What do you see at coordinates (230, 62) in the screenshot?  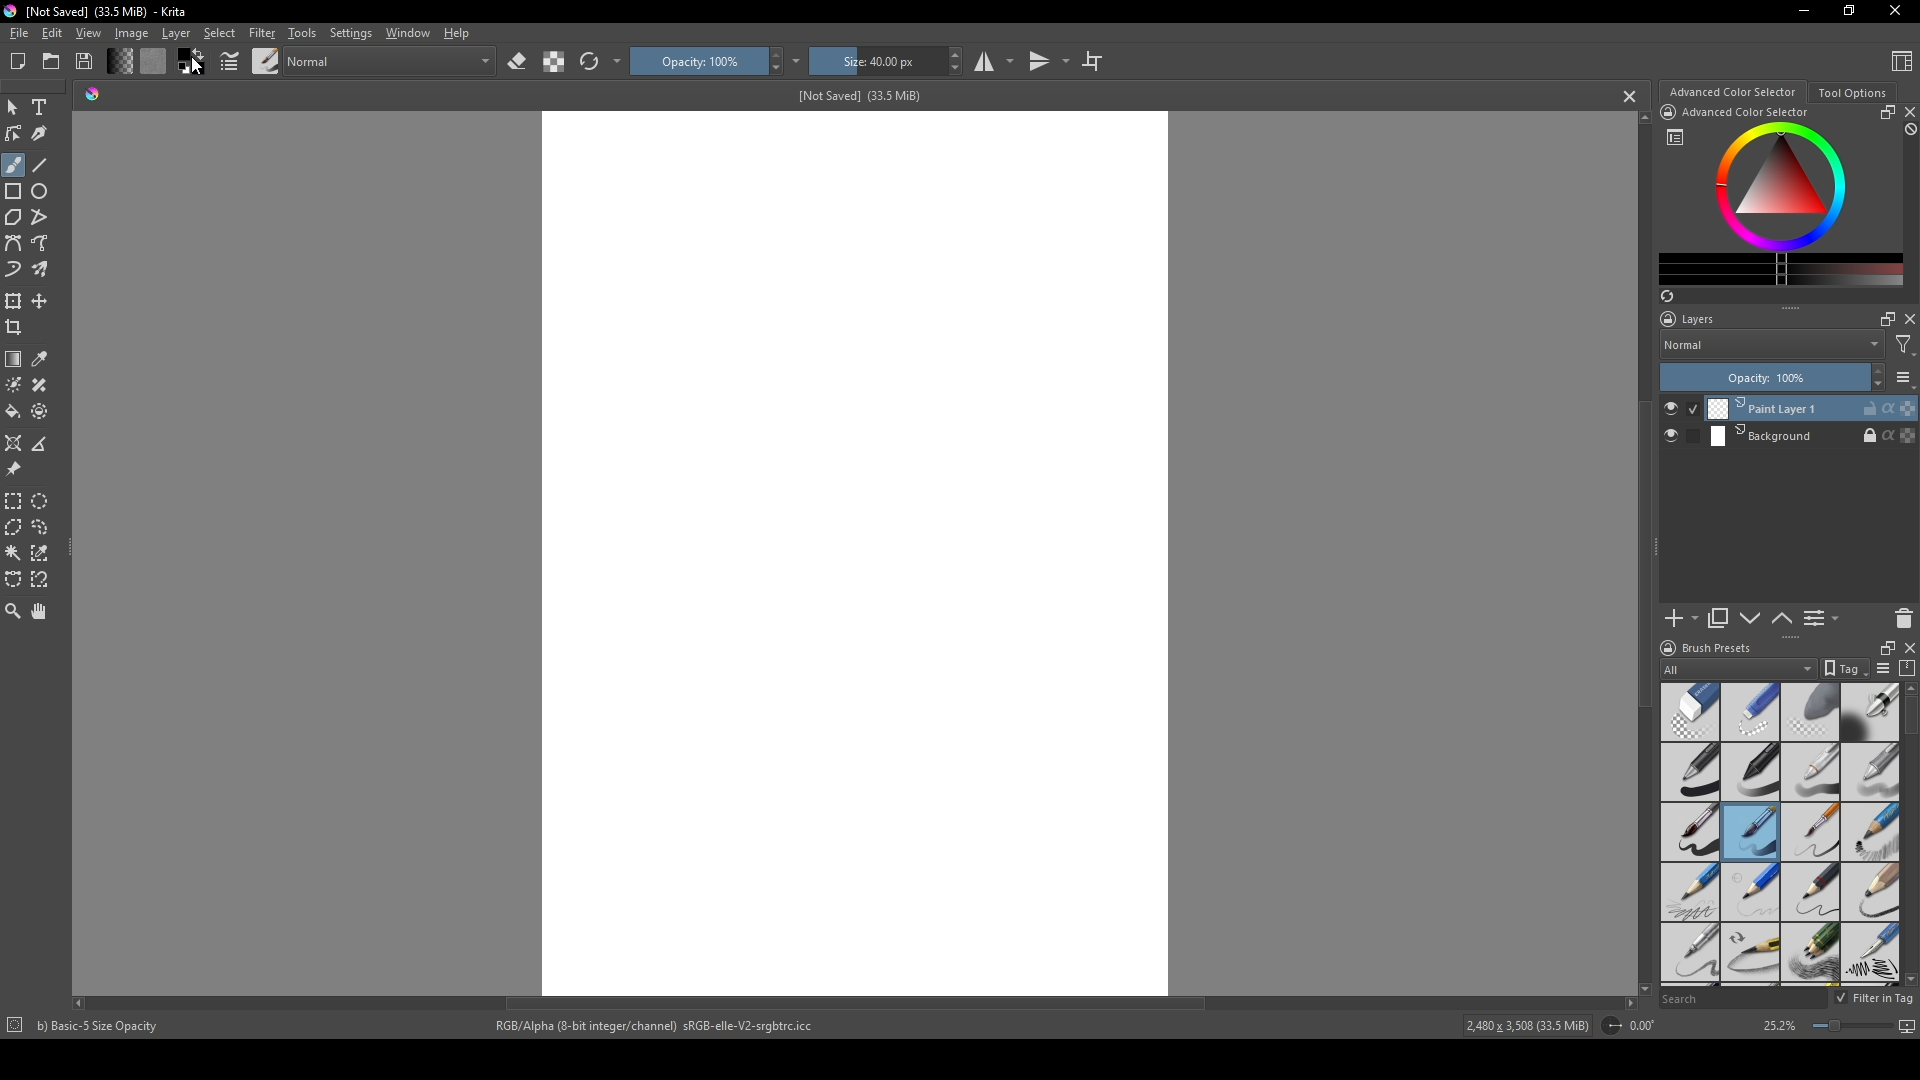 I see `pointers` at bounding box center [230, 62].